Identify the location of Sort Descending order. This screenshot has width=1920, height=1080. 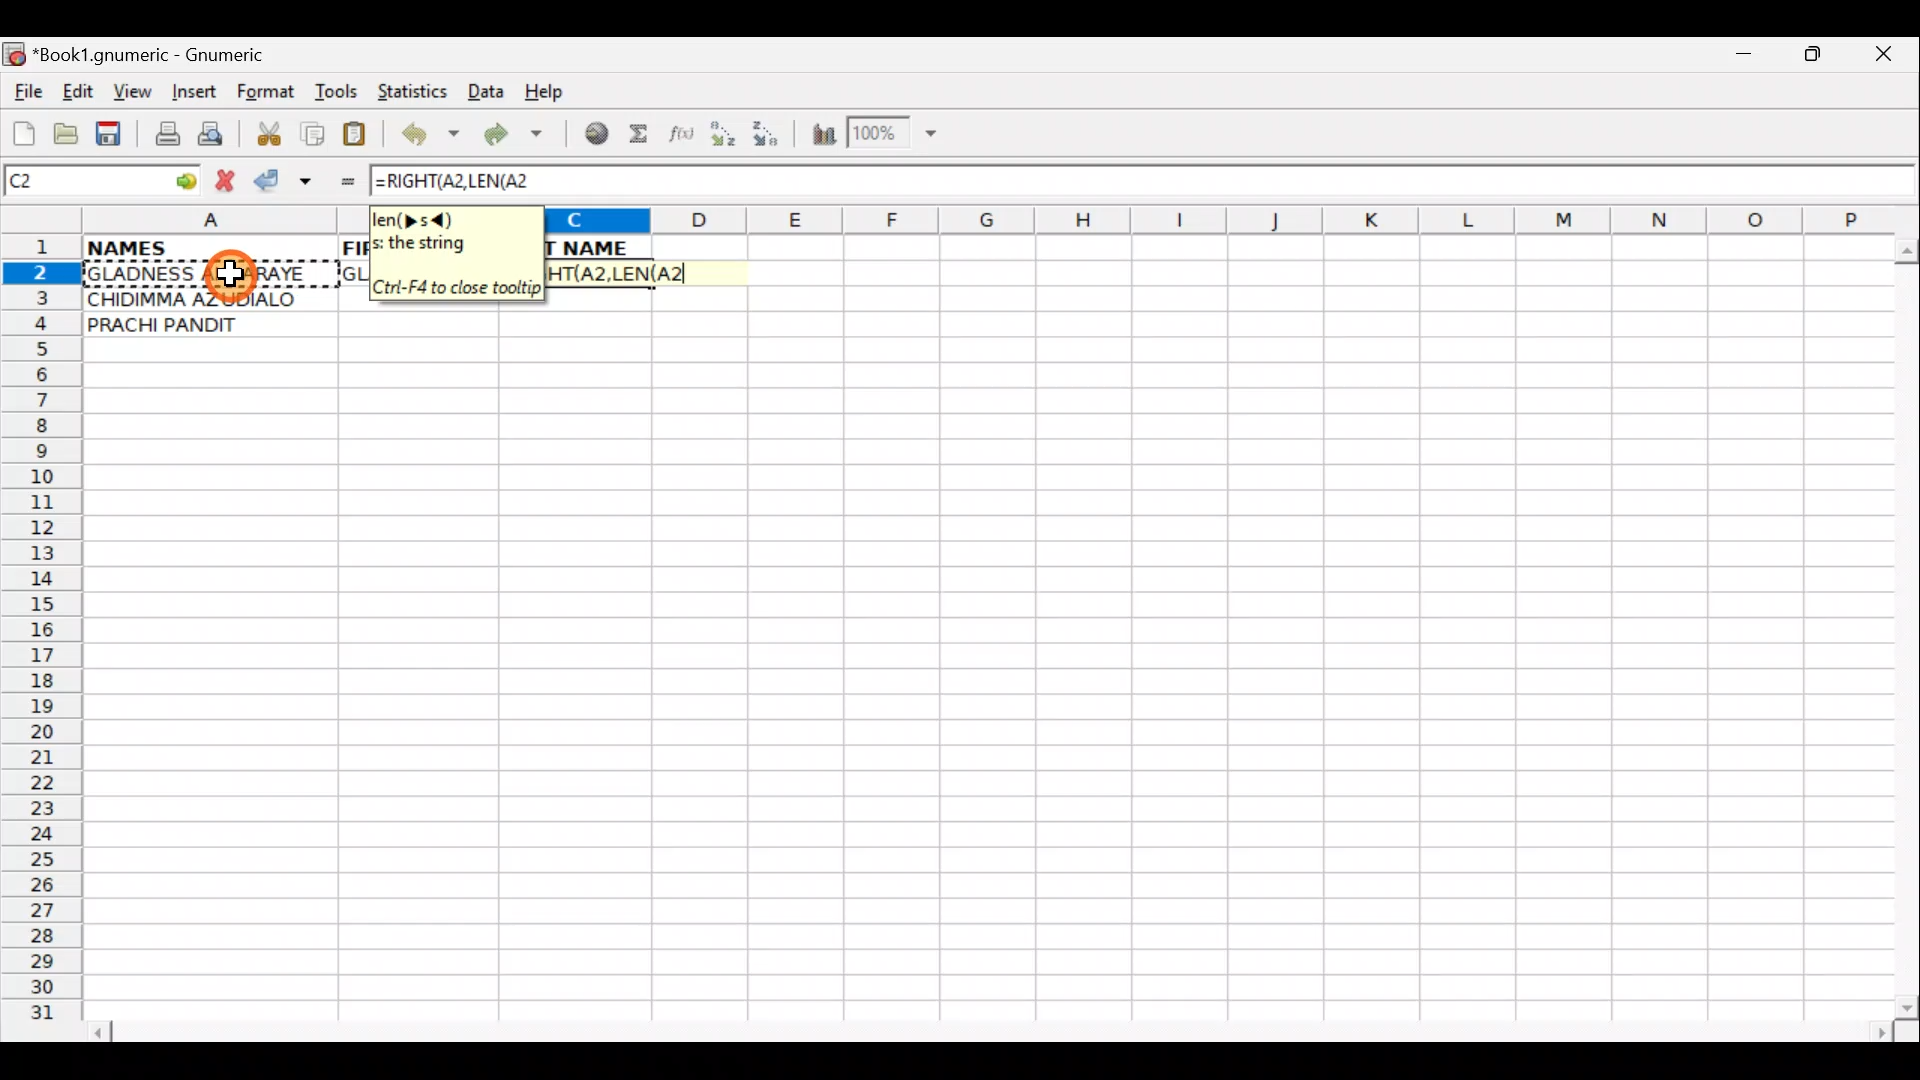
(771, 139).